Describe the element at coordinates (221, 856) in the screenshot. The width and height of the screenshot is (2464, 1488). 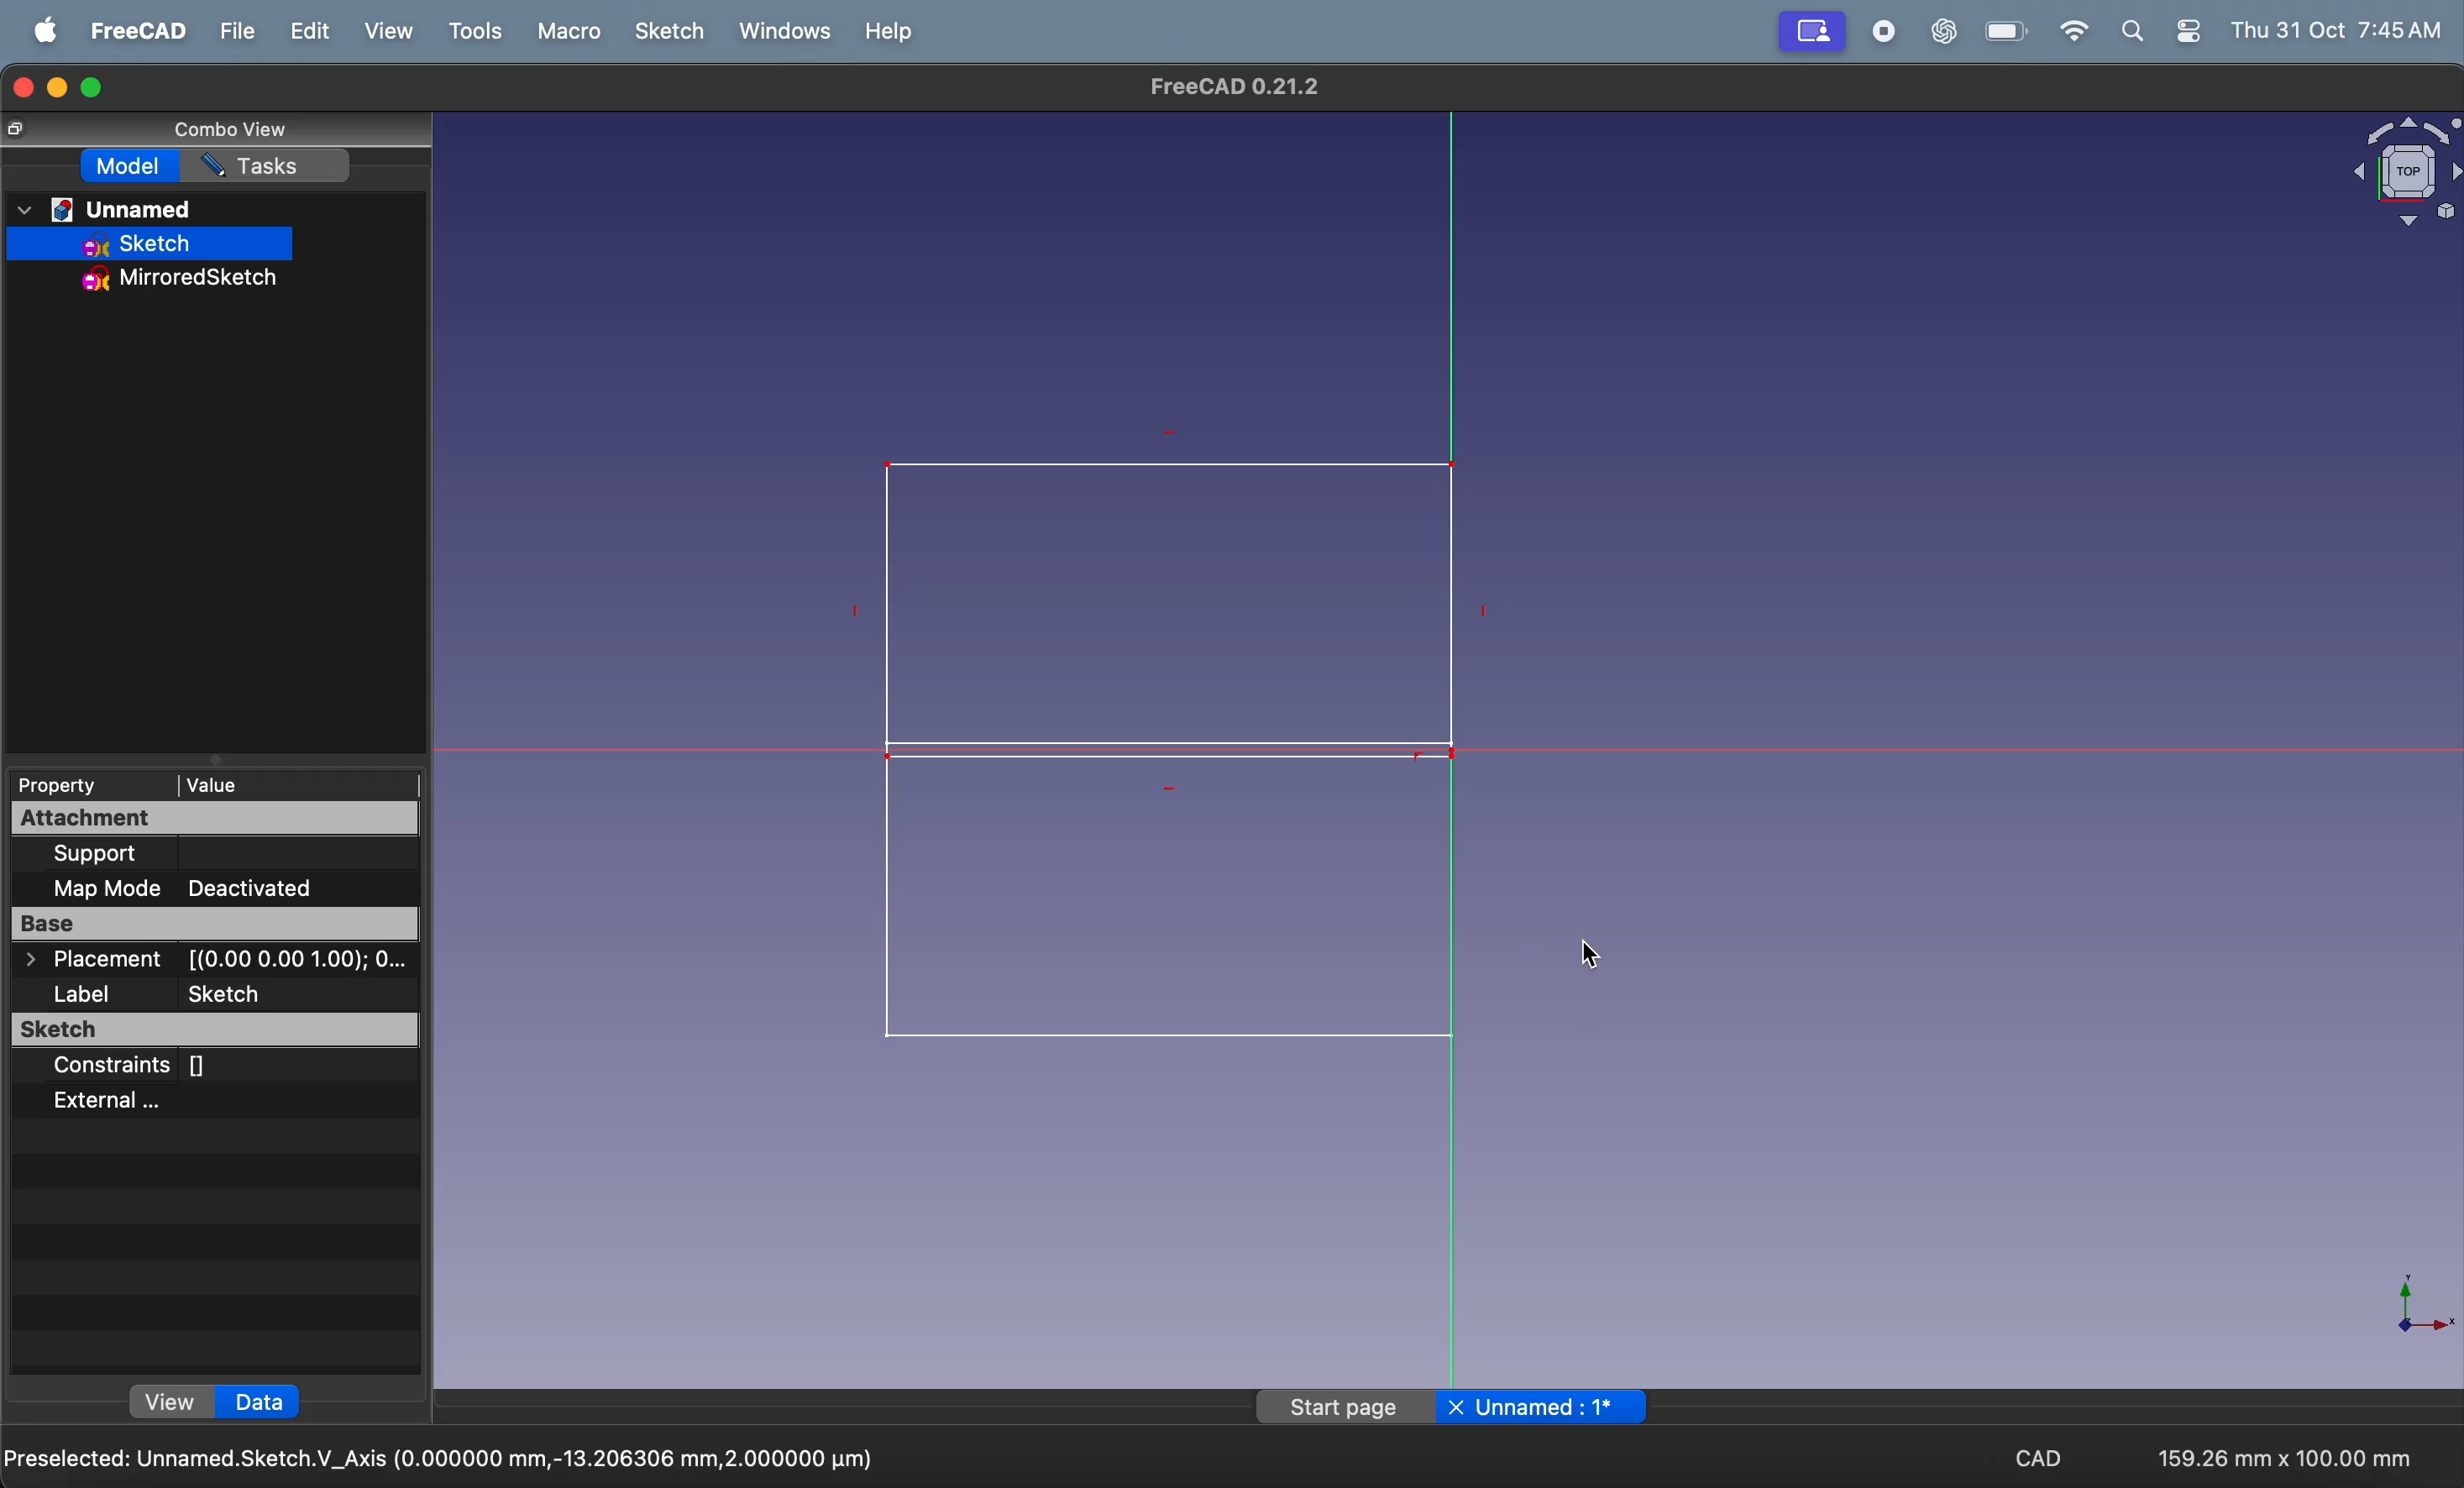
I see `support` at that location.